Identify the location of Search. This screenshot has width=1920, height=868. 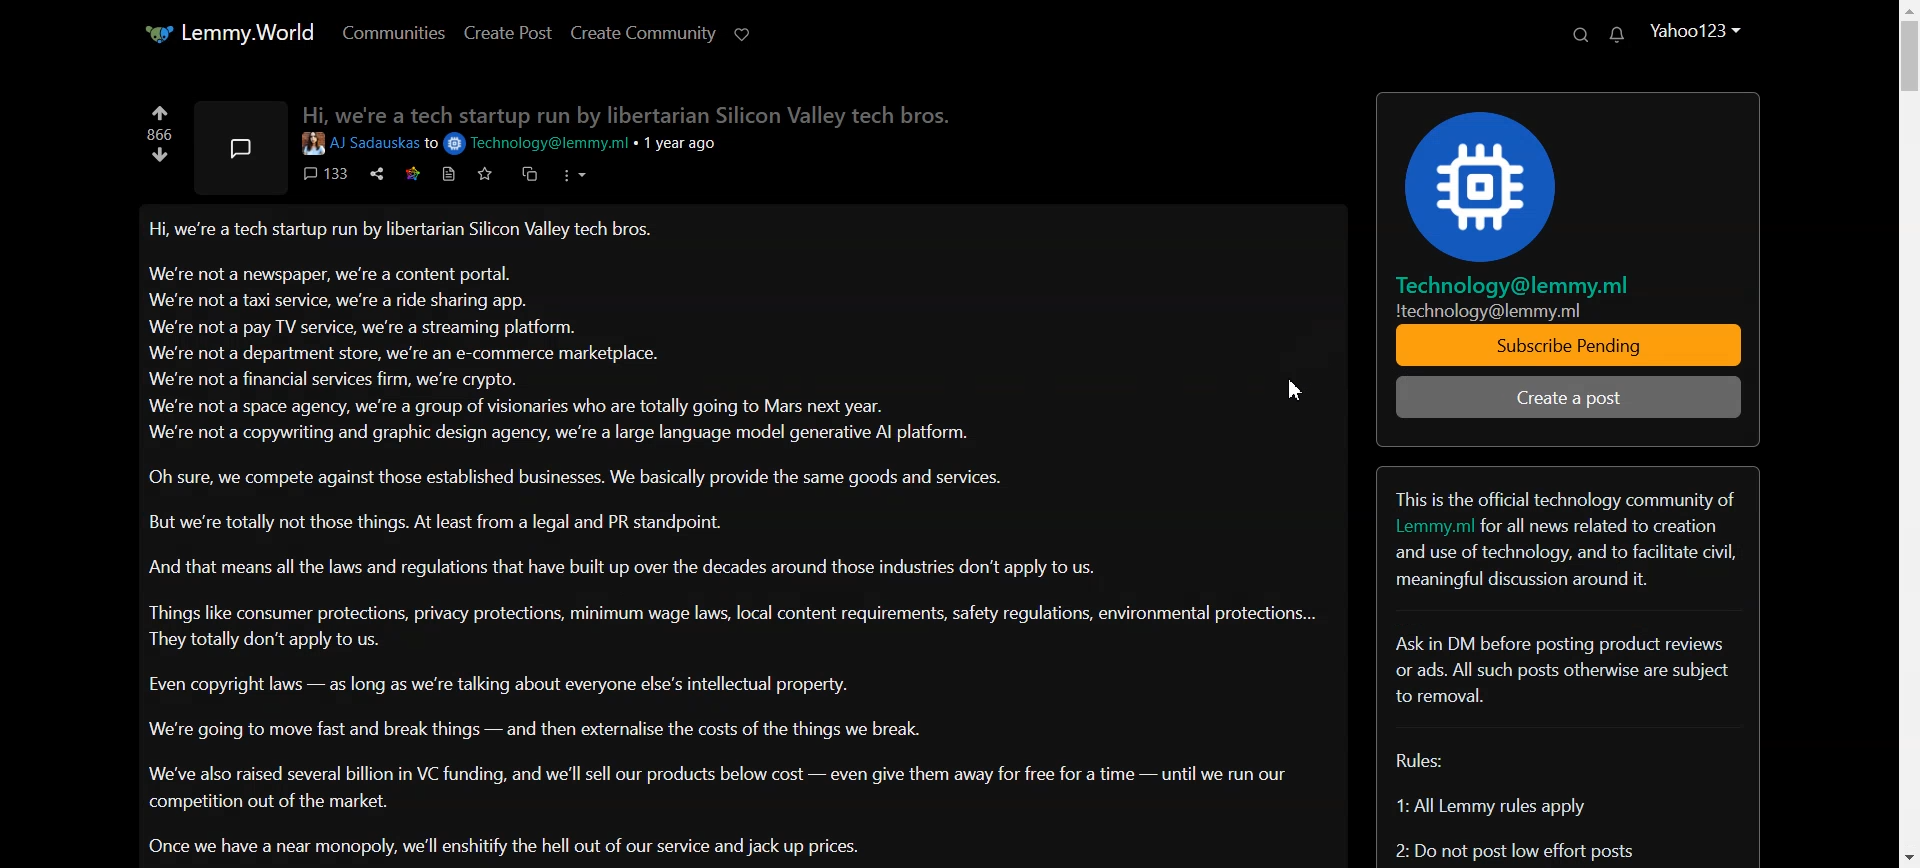
(1580, 35).